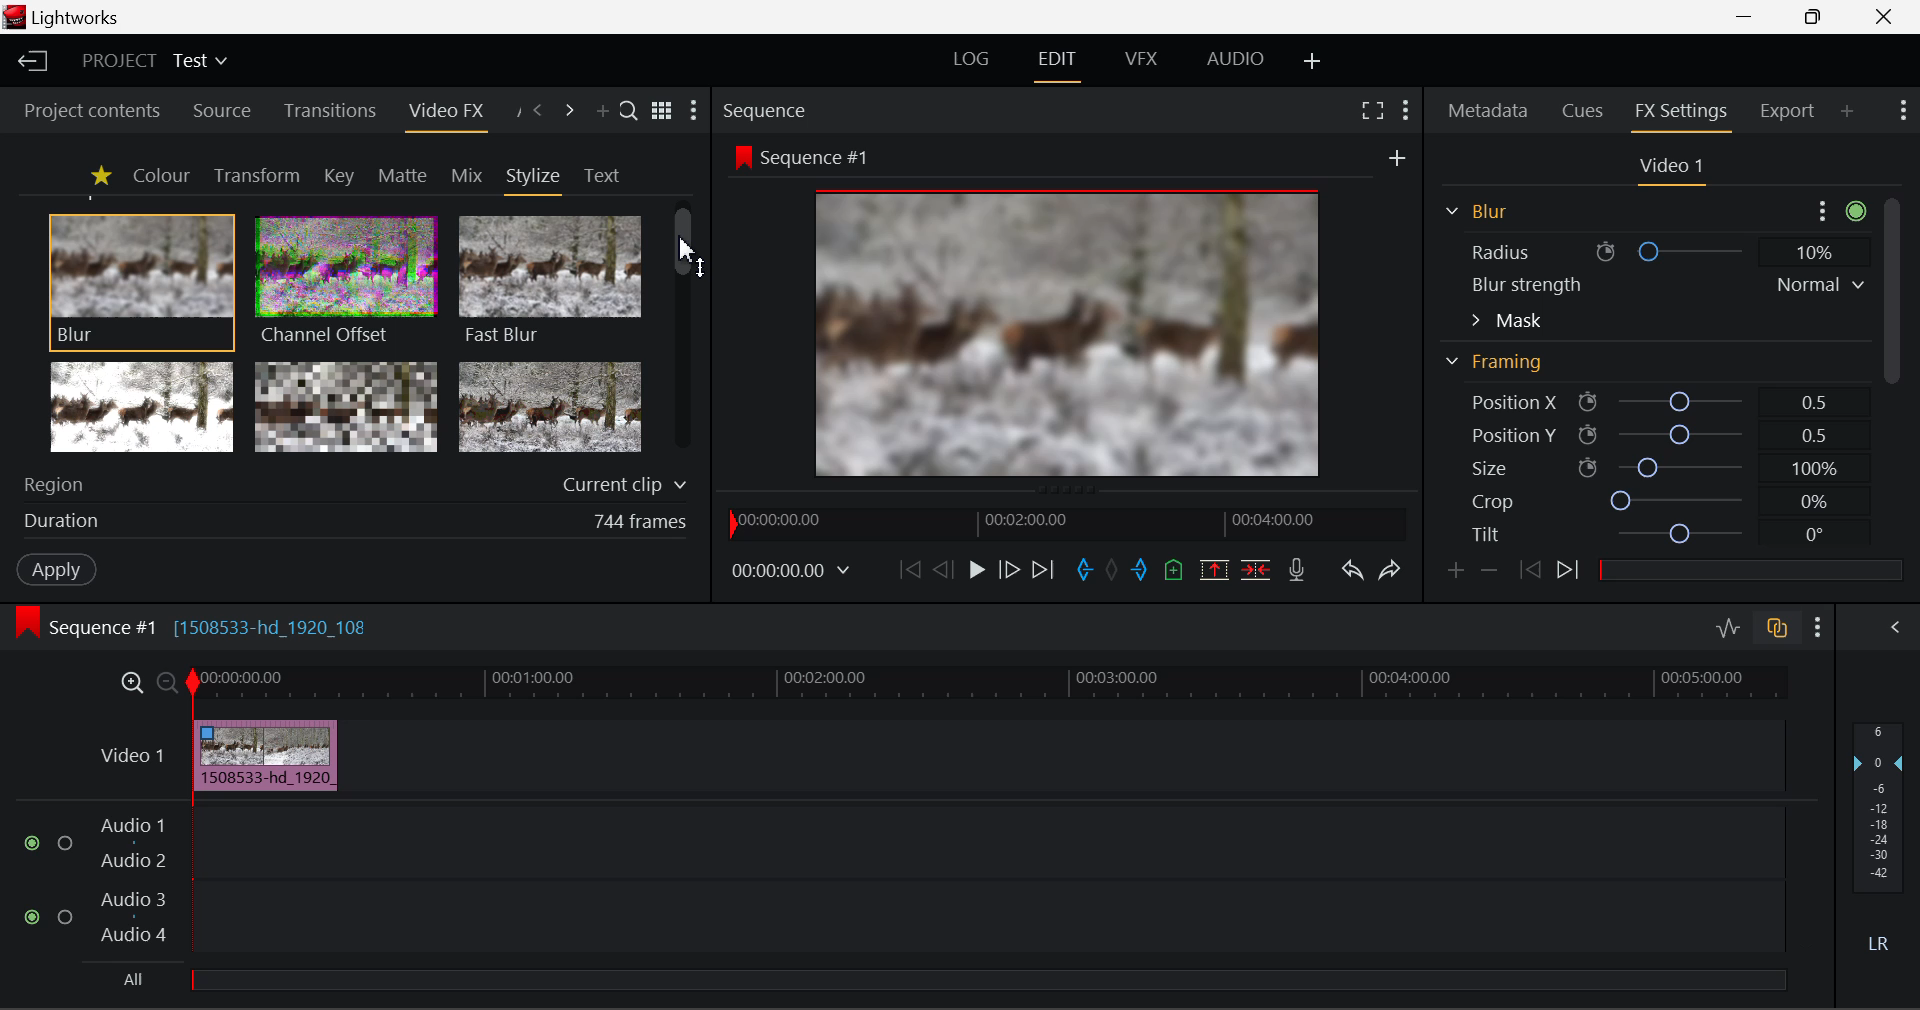 The height and width of the screenshot is (1010, 1920). Describe the element at coordinates (1787, 107) in the screenshot. I see `Export` at that location.